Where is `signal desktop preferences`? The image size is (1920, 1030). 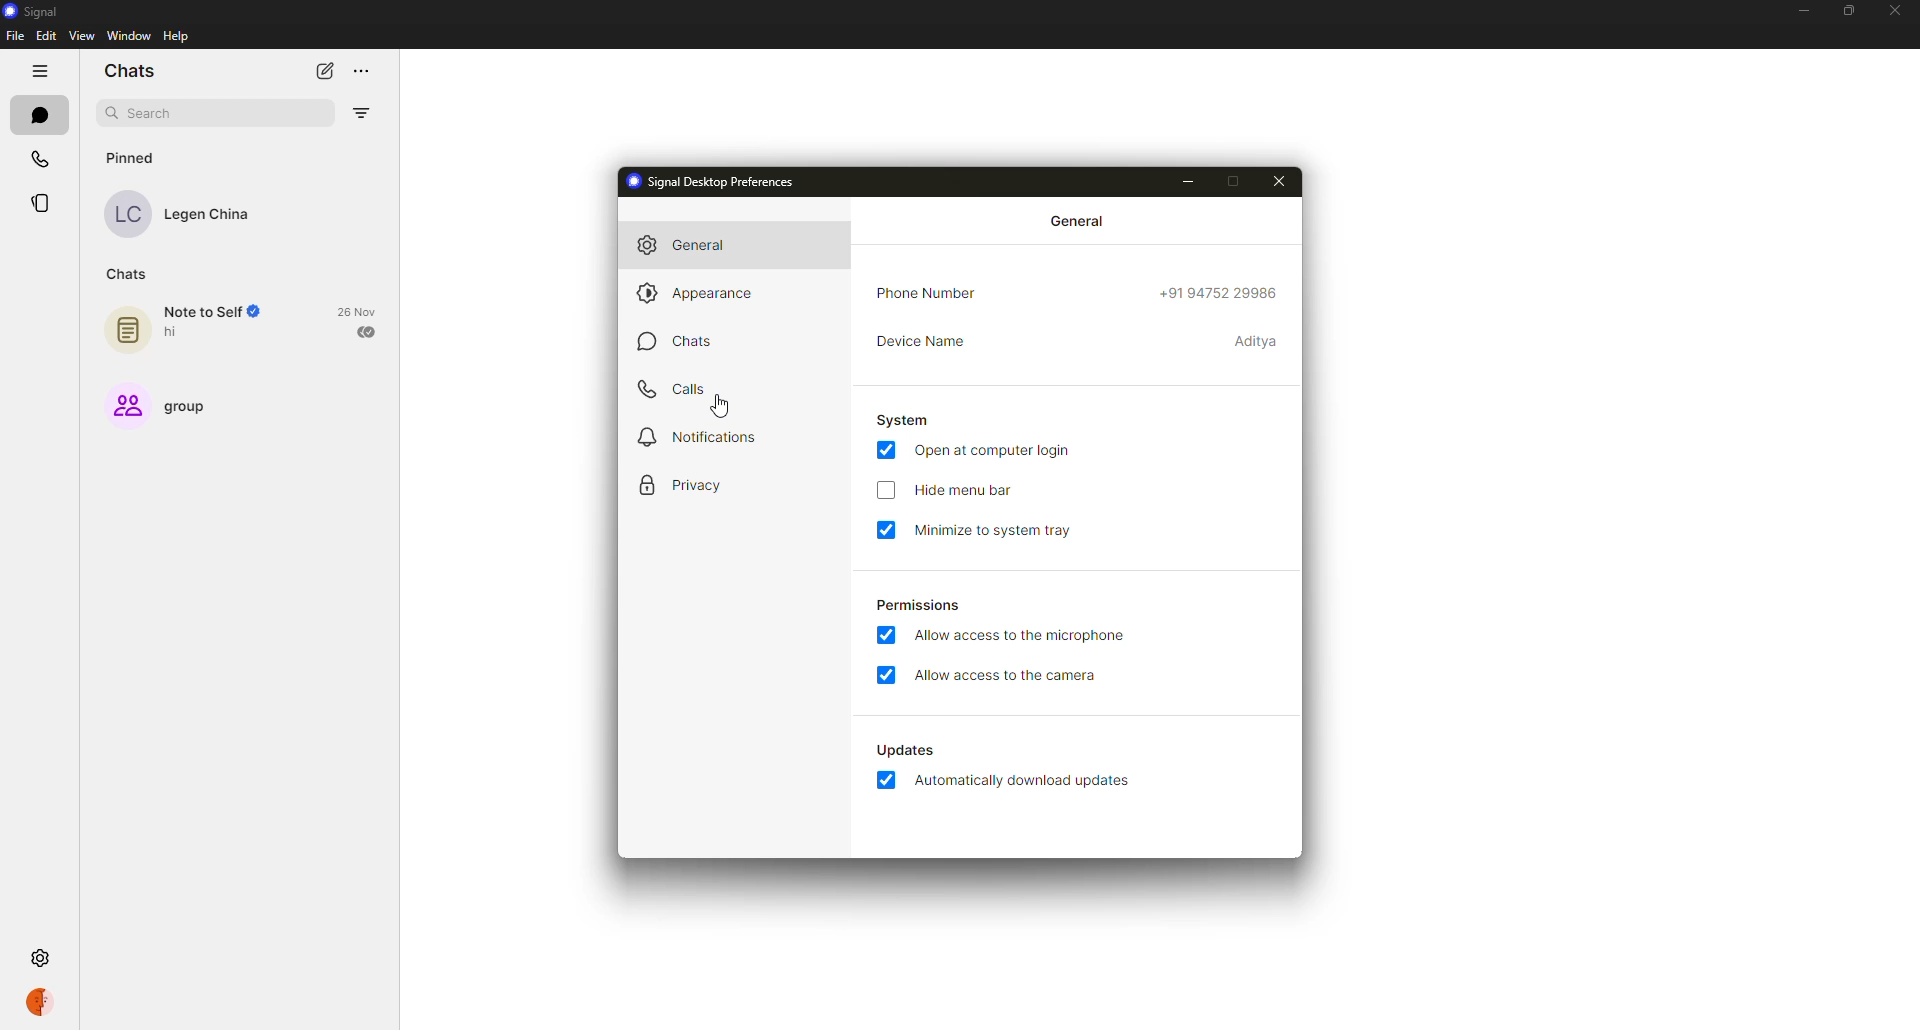
signal desktop preferences is located at coordinates (716, 182).